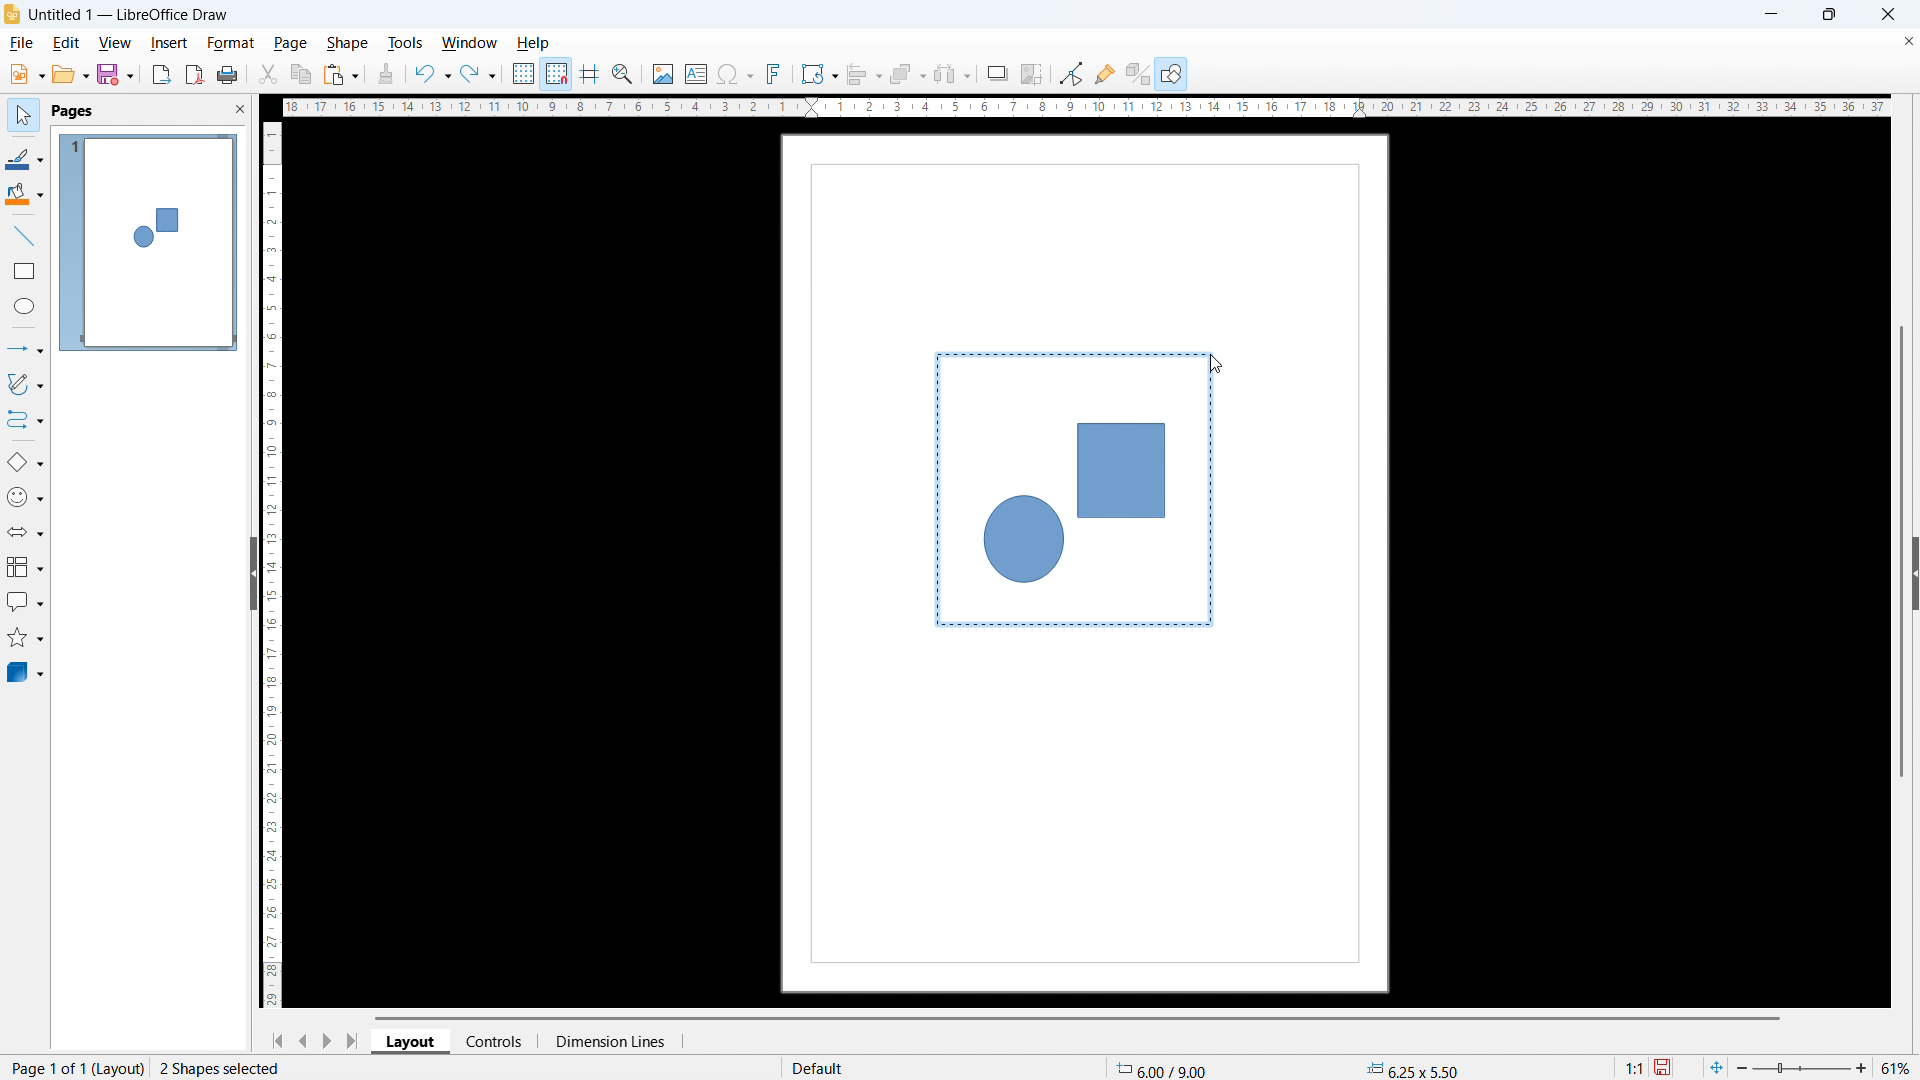 This screenshot has width=1920, height=1080. What do you see at coordinates (523, 74) in the screenshot?
I see `show grid` at bounding box center [523, 74].